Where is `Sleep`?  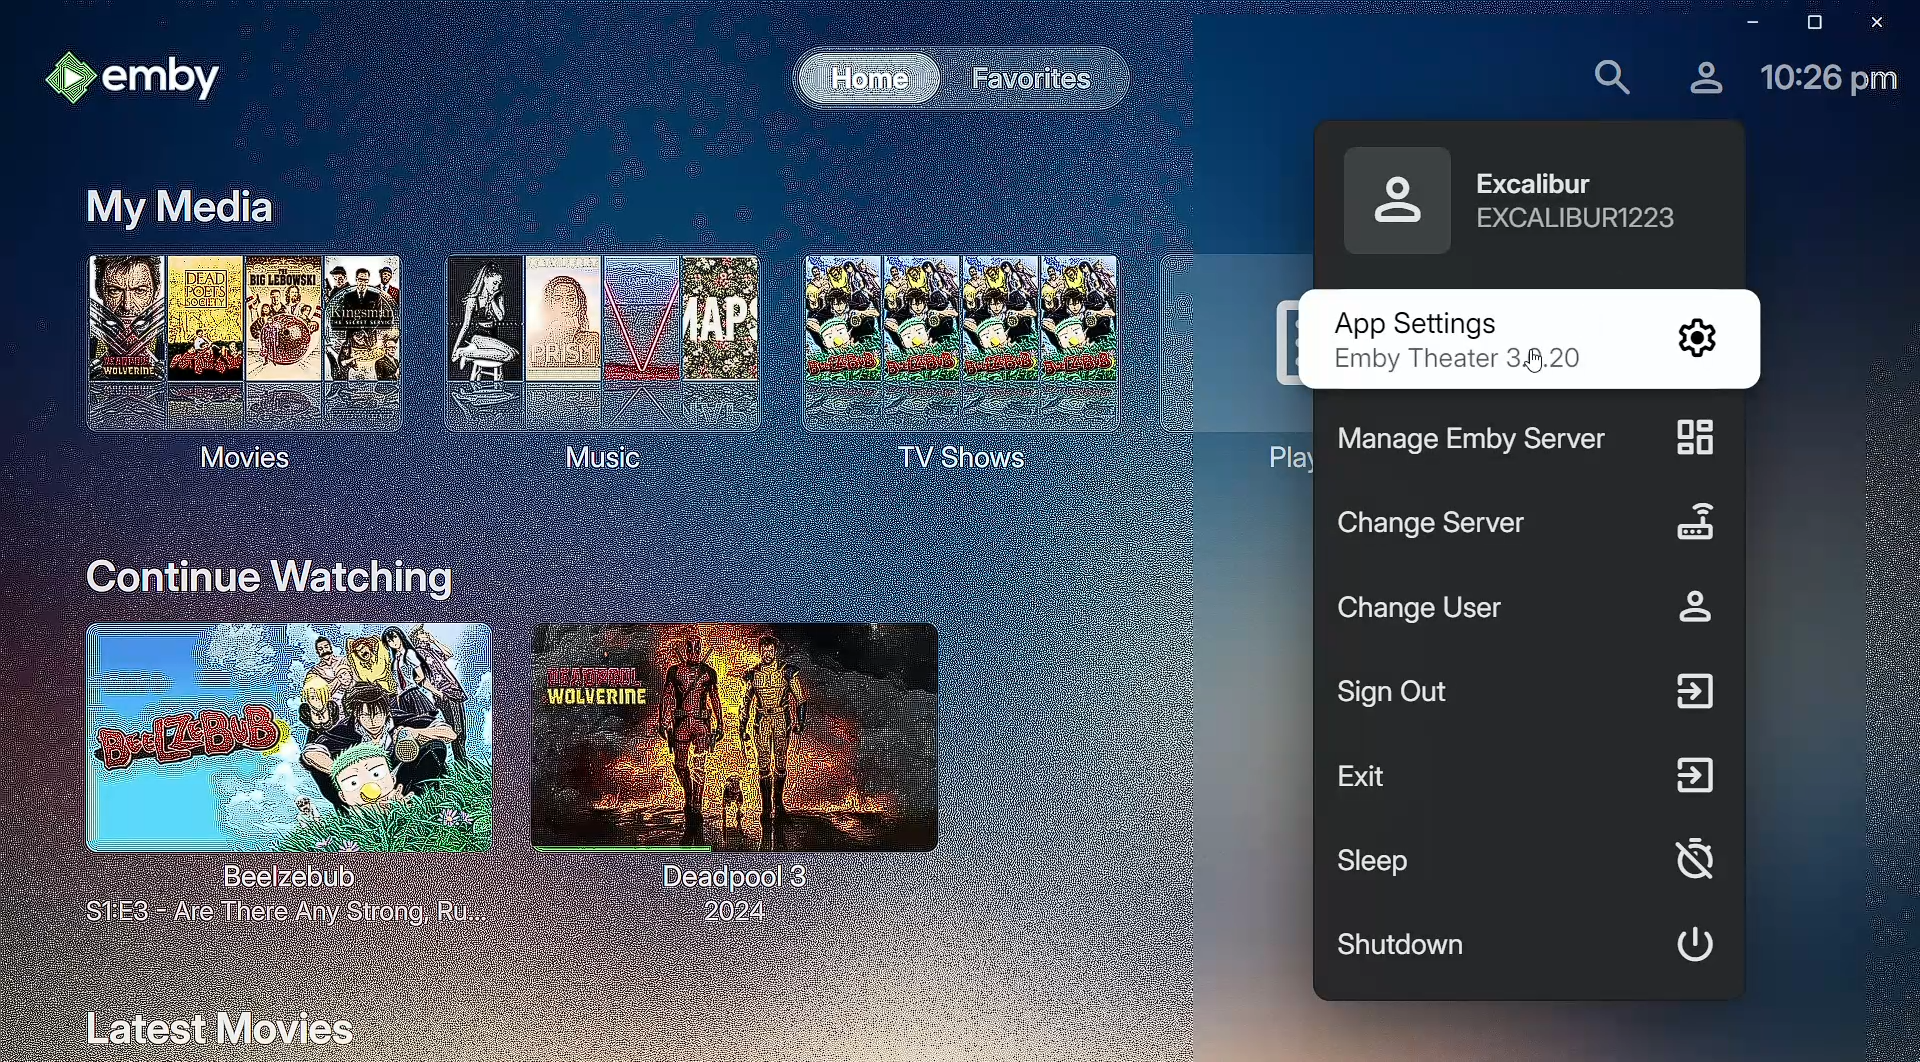
Sleep is located at coordinates (1531, 859).